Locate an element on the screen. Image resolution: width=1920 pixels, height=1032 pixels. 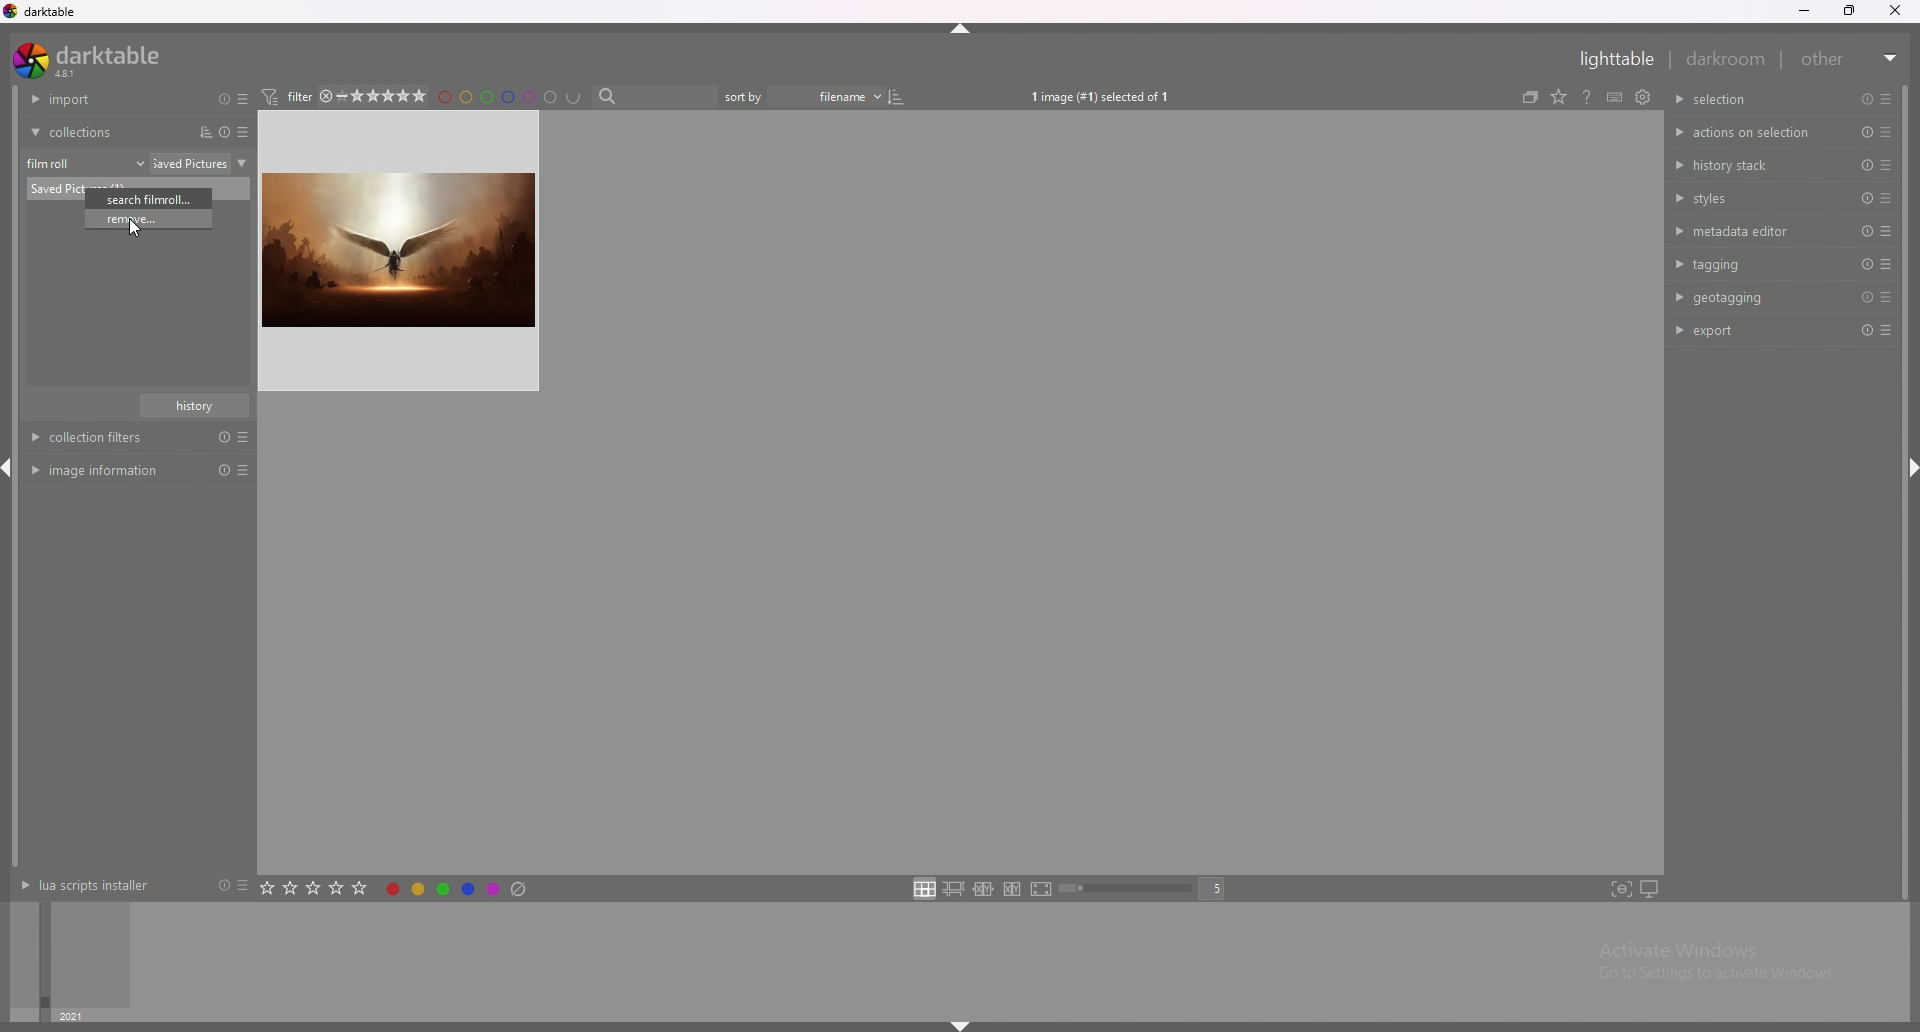
reset is located at coordinates (1864, 232).